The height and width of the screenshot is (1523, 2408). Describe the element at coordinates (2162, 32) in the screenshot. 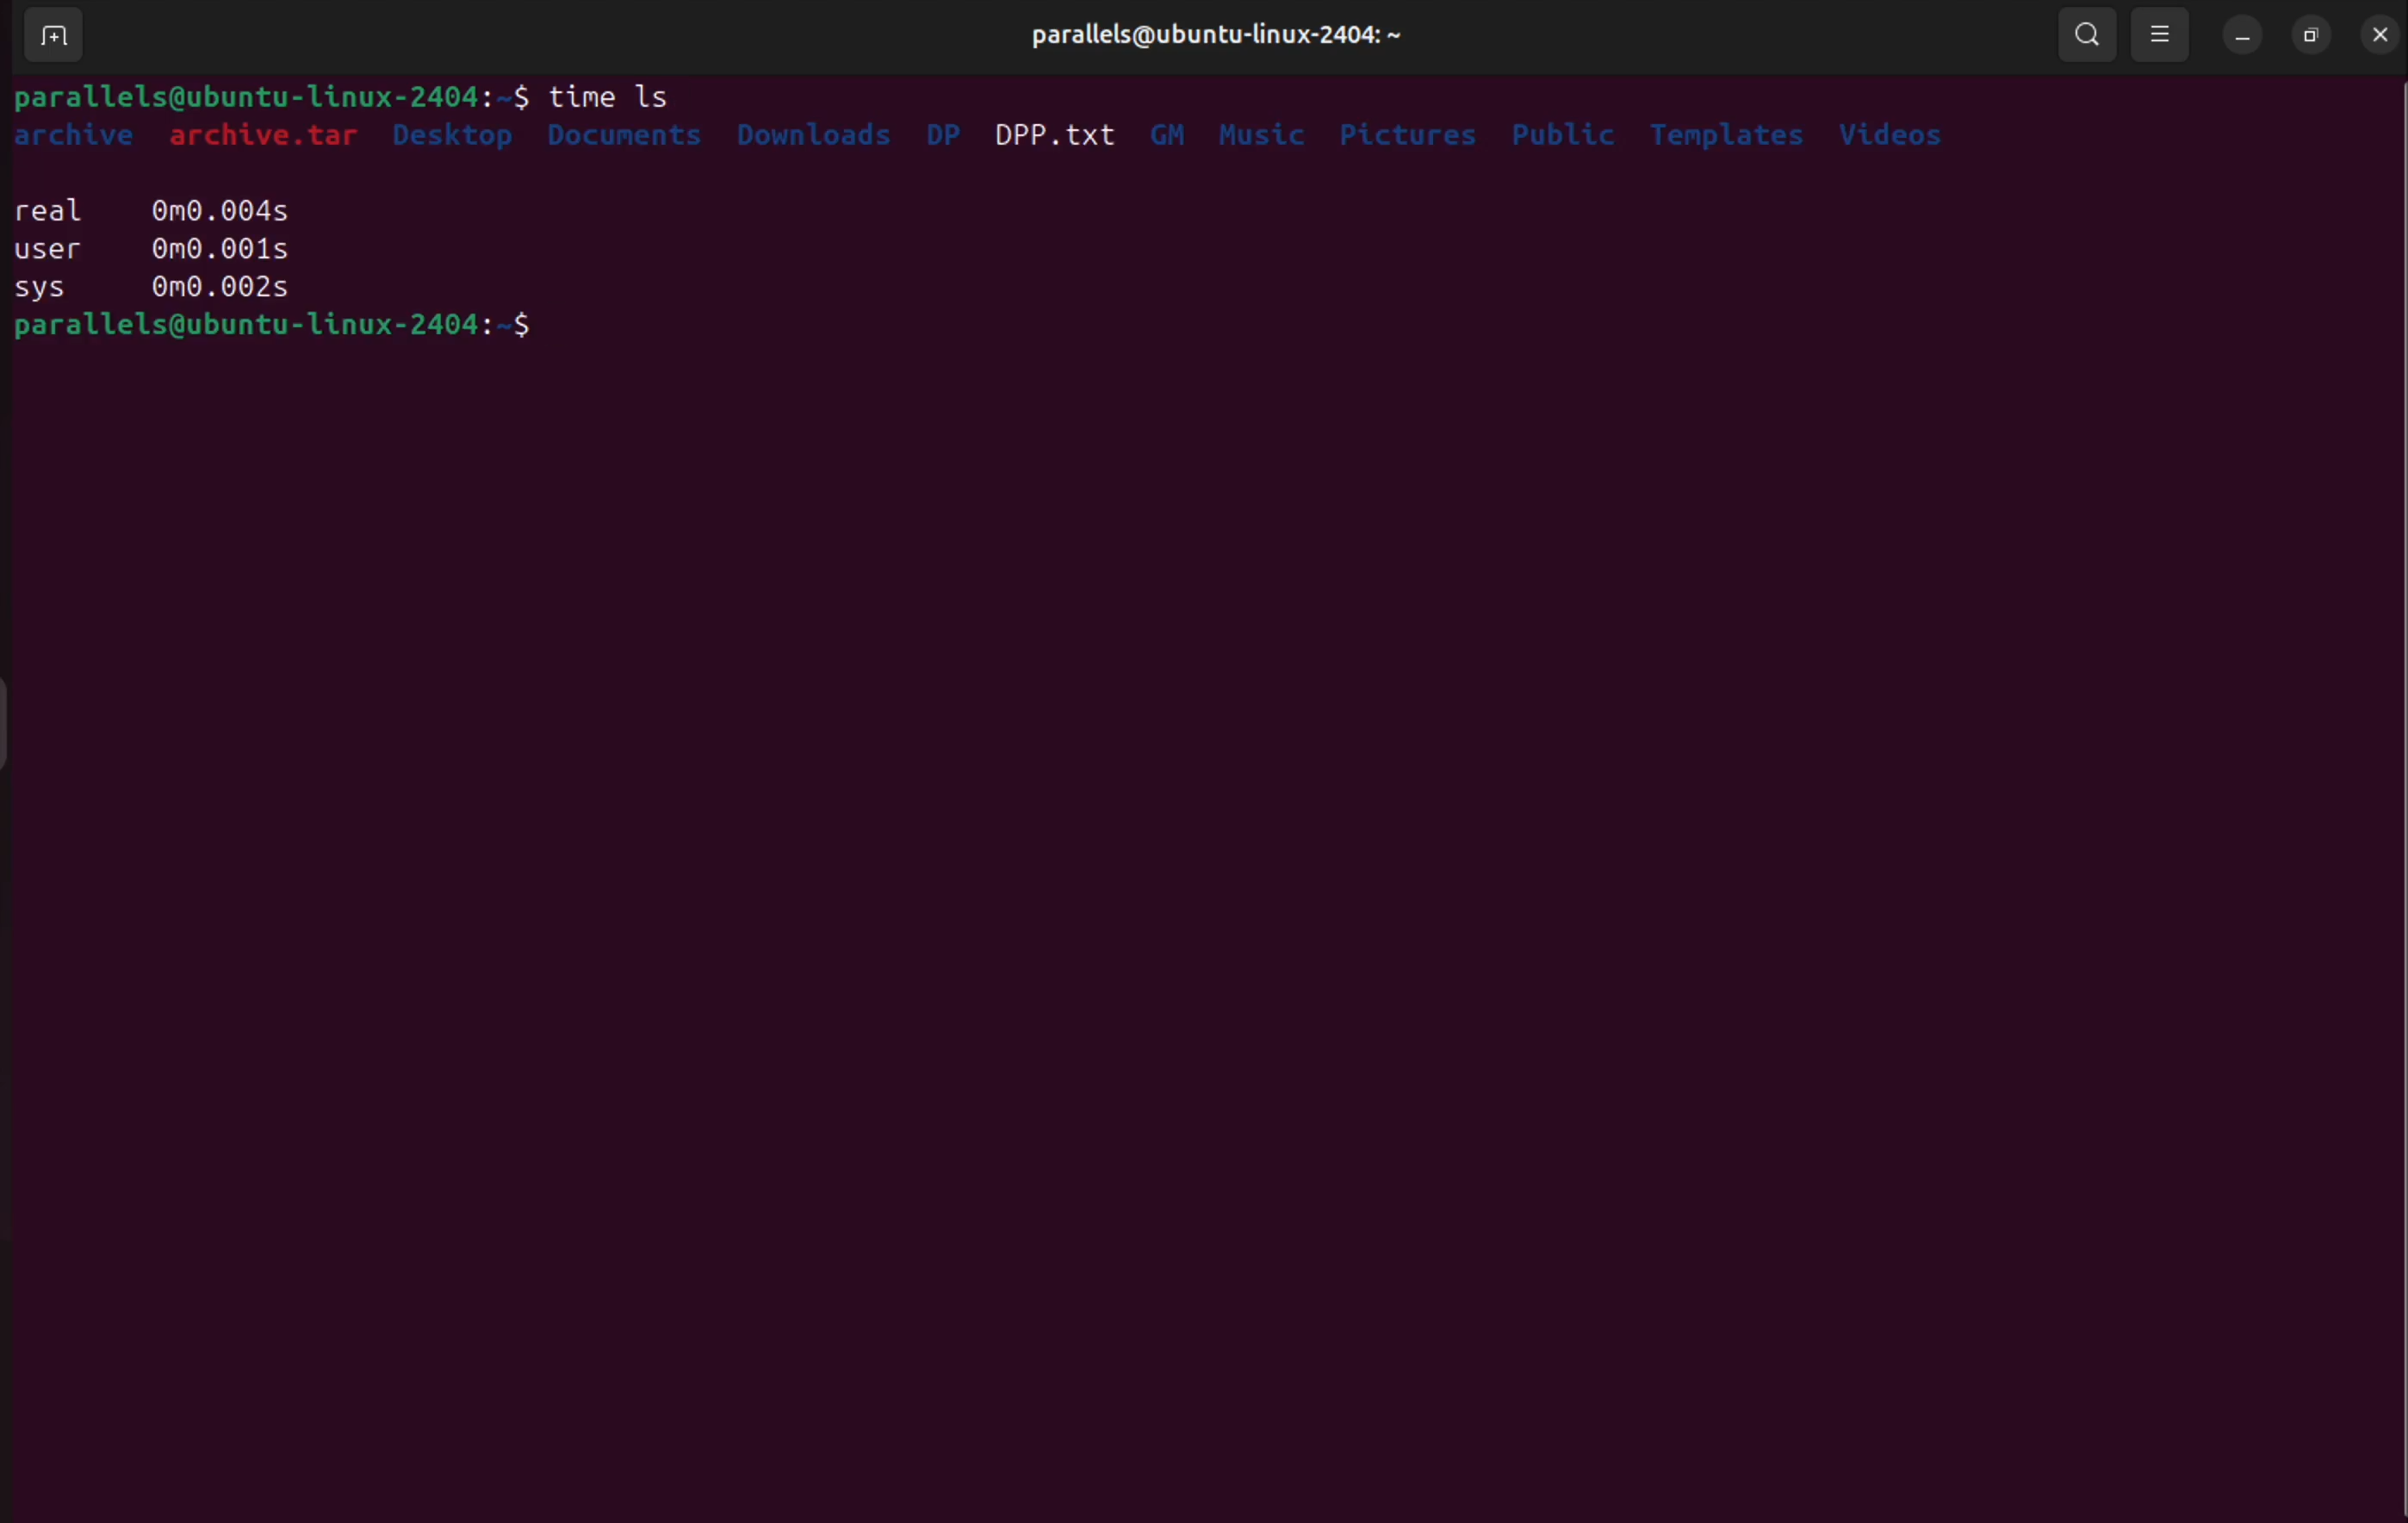

I see `resize` at that location.